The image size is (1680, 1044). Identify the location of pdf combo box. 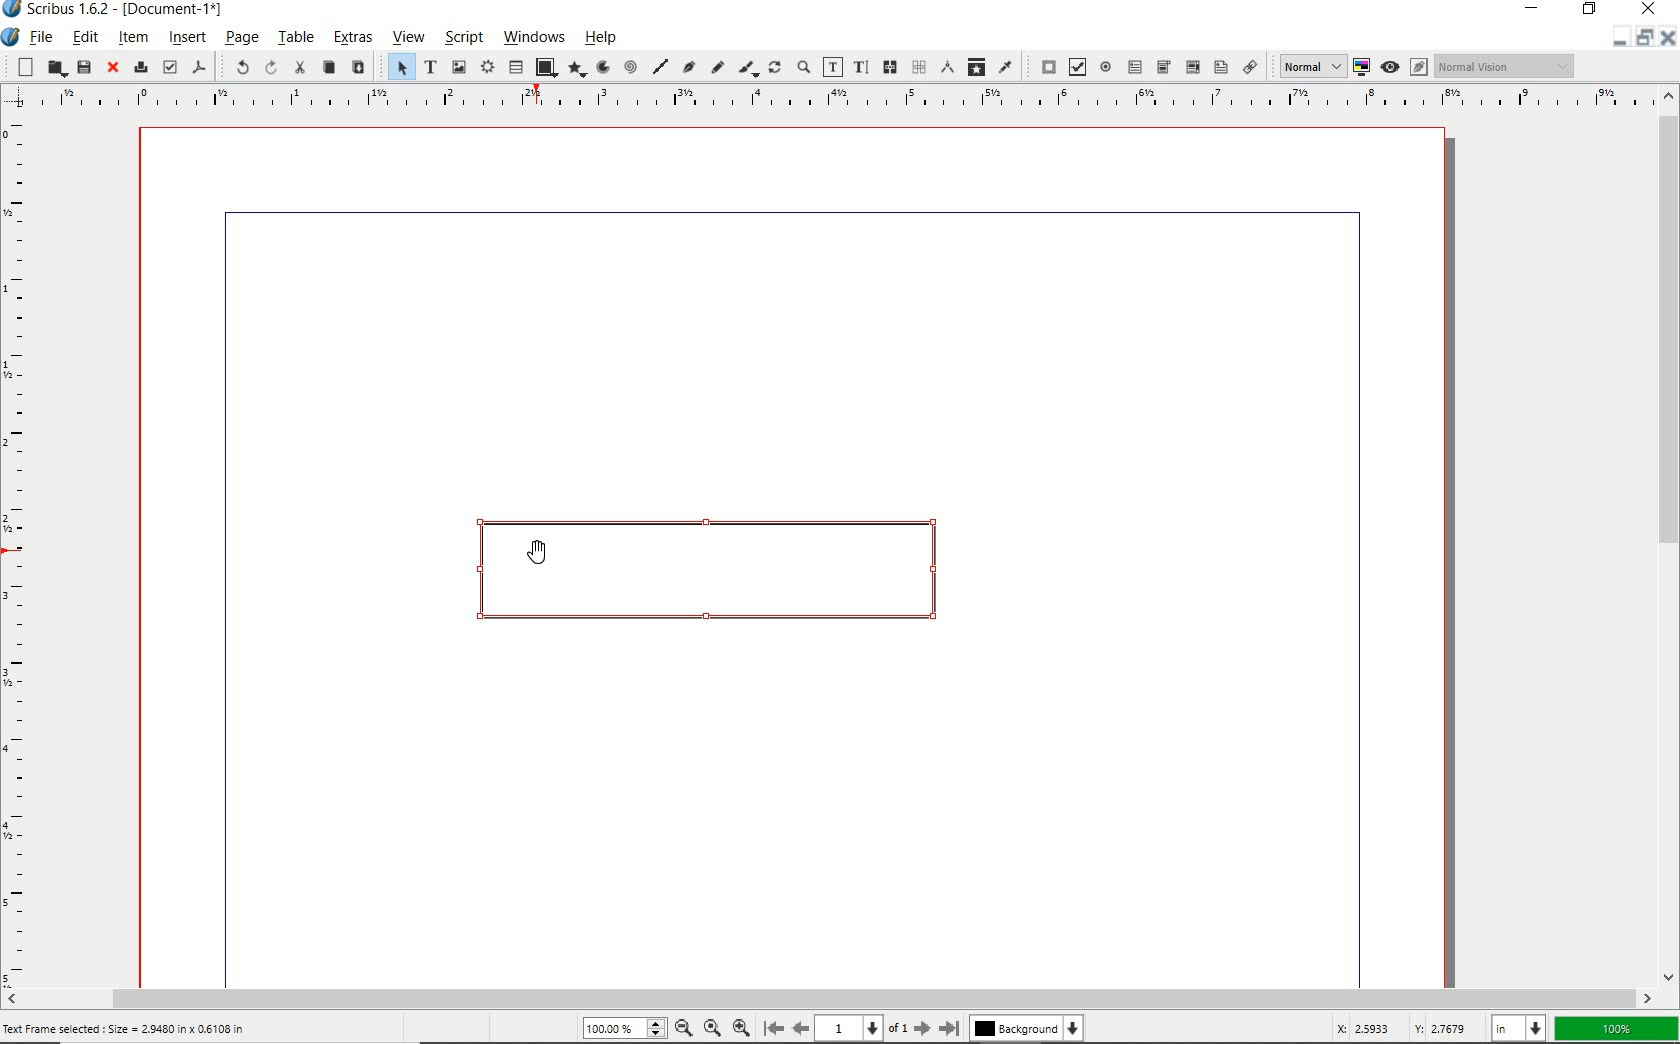
(1163, 67).